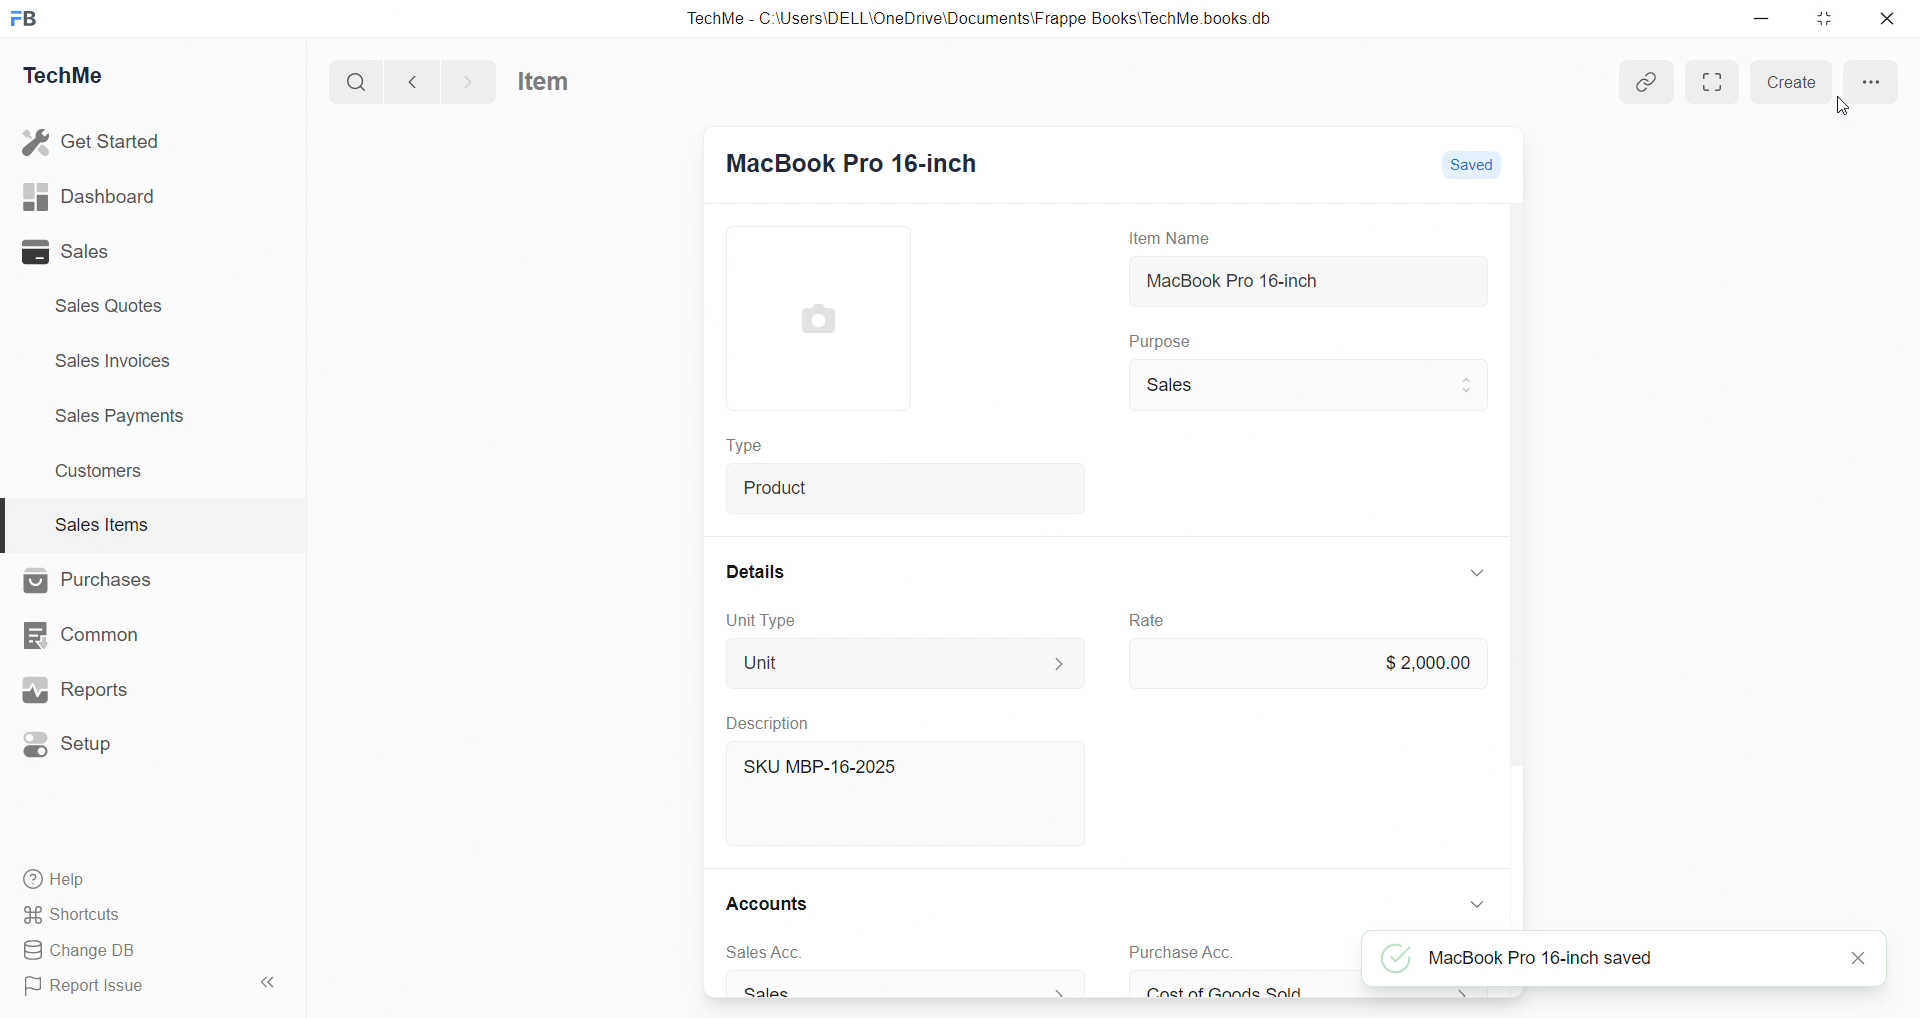 The image size is (1920, 1018). Describe the element at coordinates (981, 18) in the screenshot. I see `TechMe - C:\Users\DELL\OneDrive\Documents\Frappe Books\TechMe books.db` at that location.